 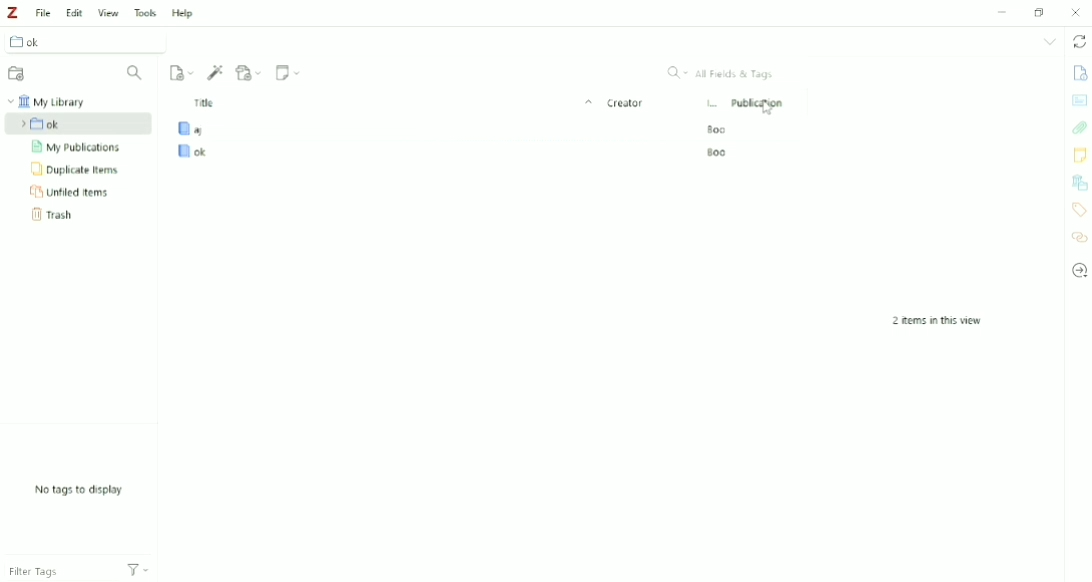 I want to click on 2 items in this view, so click(x=936, y=321).